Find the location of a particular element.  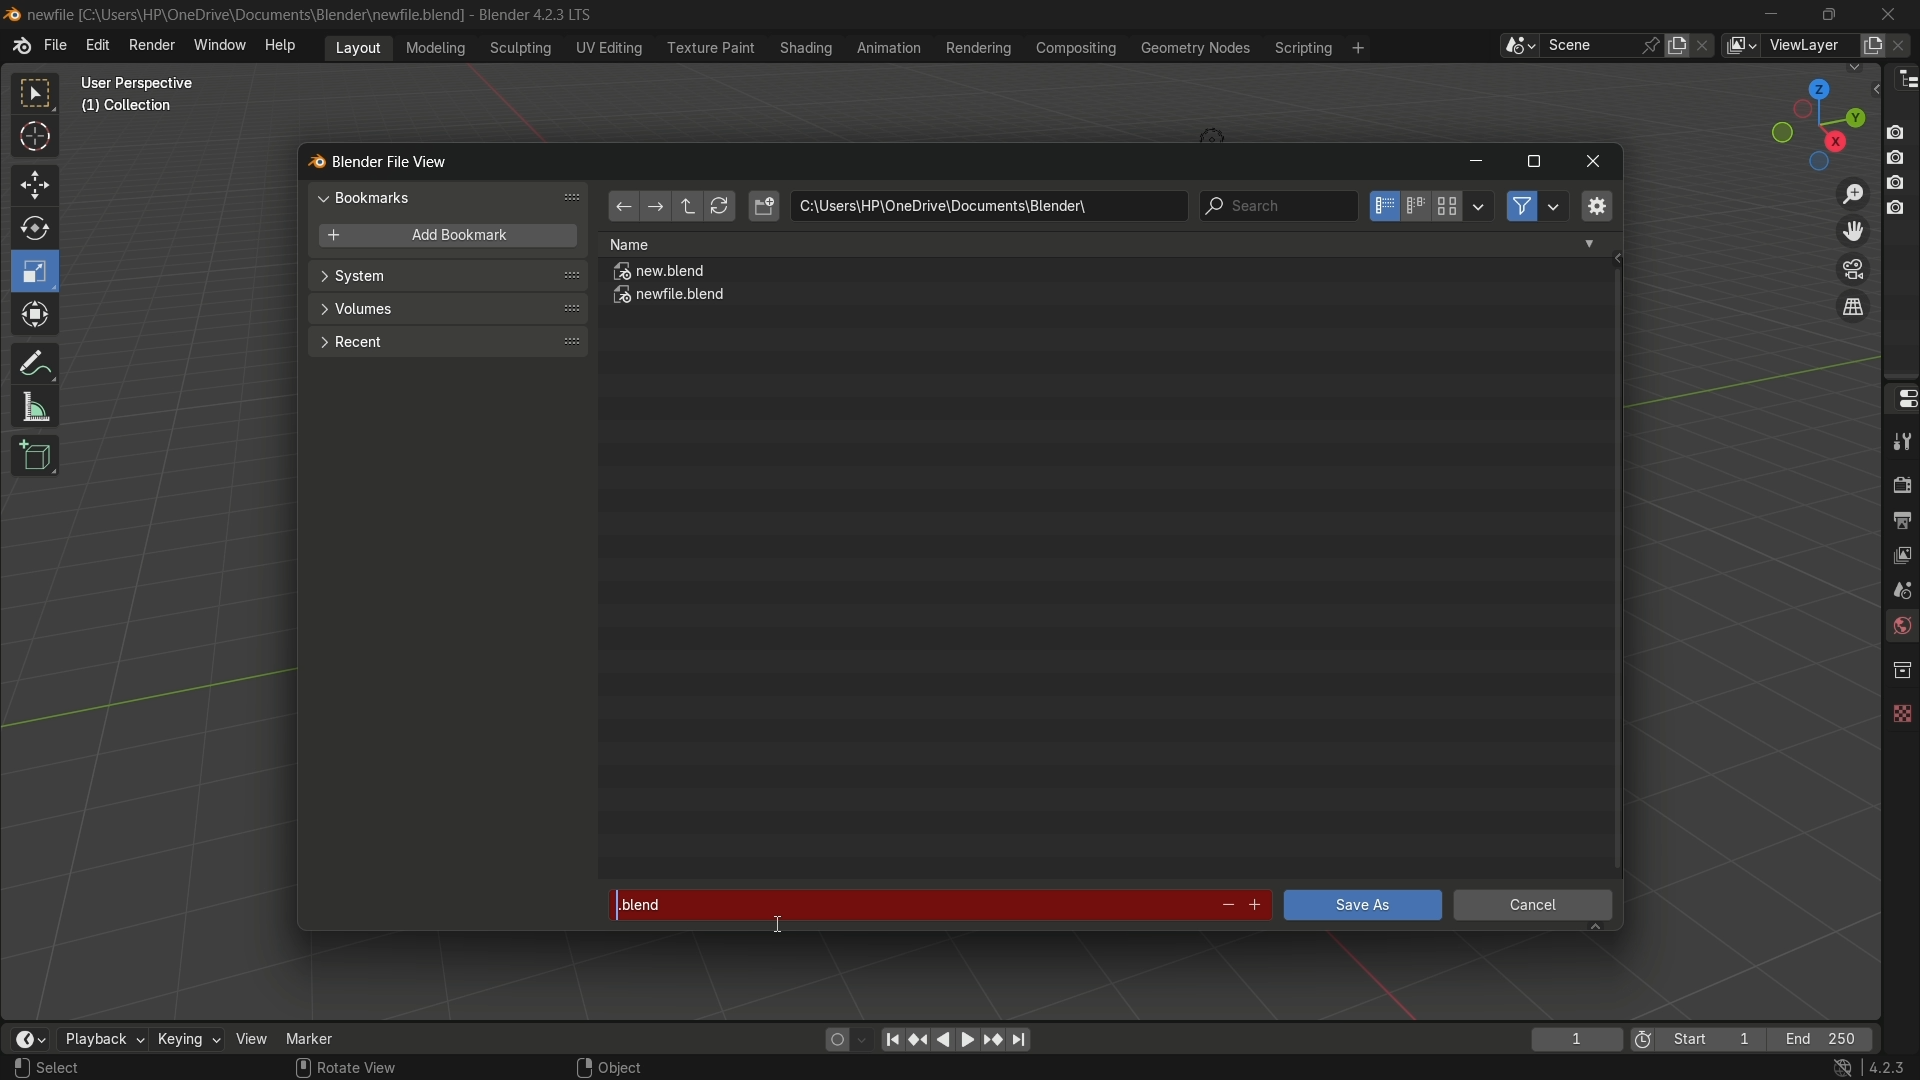

layout menu is located at coordinates (358, 46).